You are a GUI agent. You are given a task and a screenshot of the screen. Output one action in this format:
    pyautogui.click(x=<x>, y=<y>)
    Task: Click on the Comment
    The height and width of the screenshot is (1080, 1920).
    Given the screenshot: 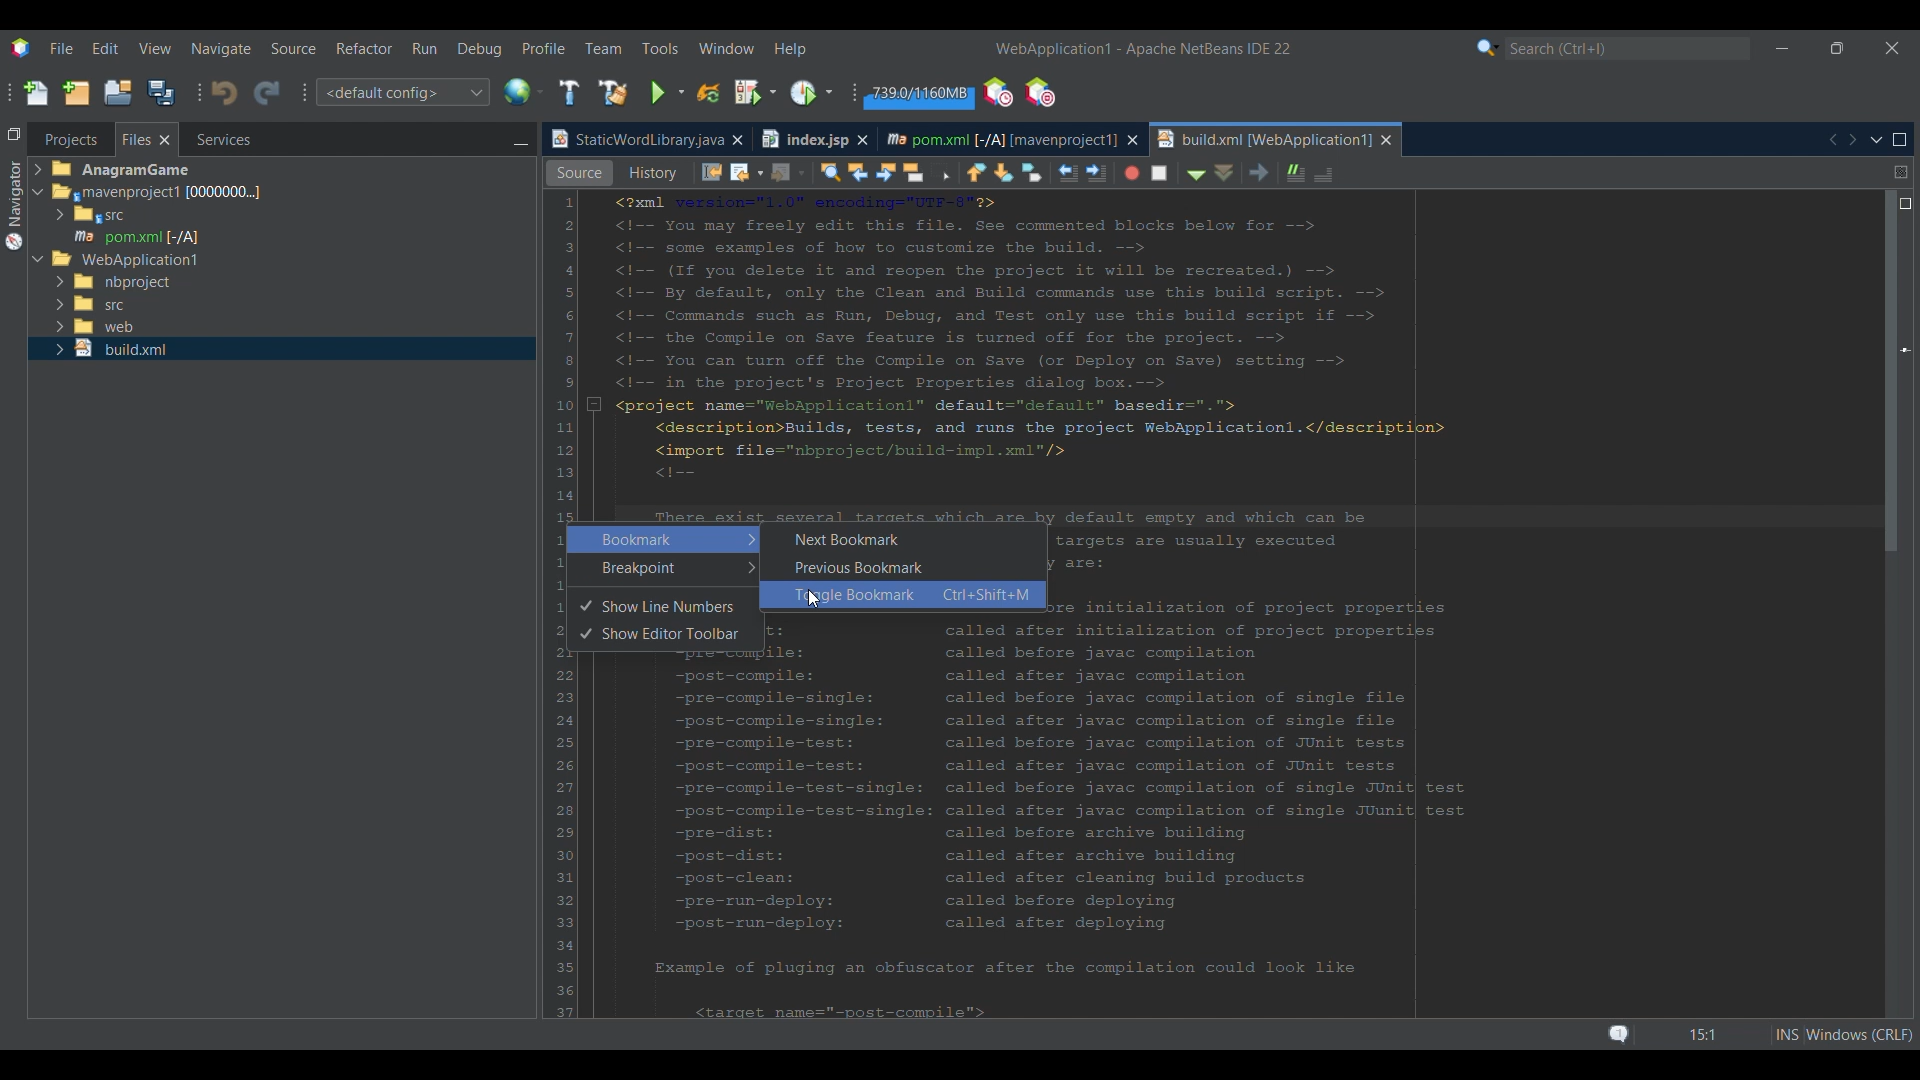 What is the action you would take?
    pyautogui.click(x=1471, y=170)
    